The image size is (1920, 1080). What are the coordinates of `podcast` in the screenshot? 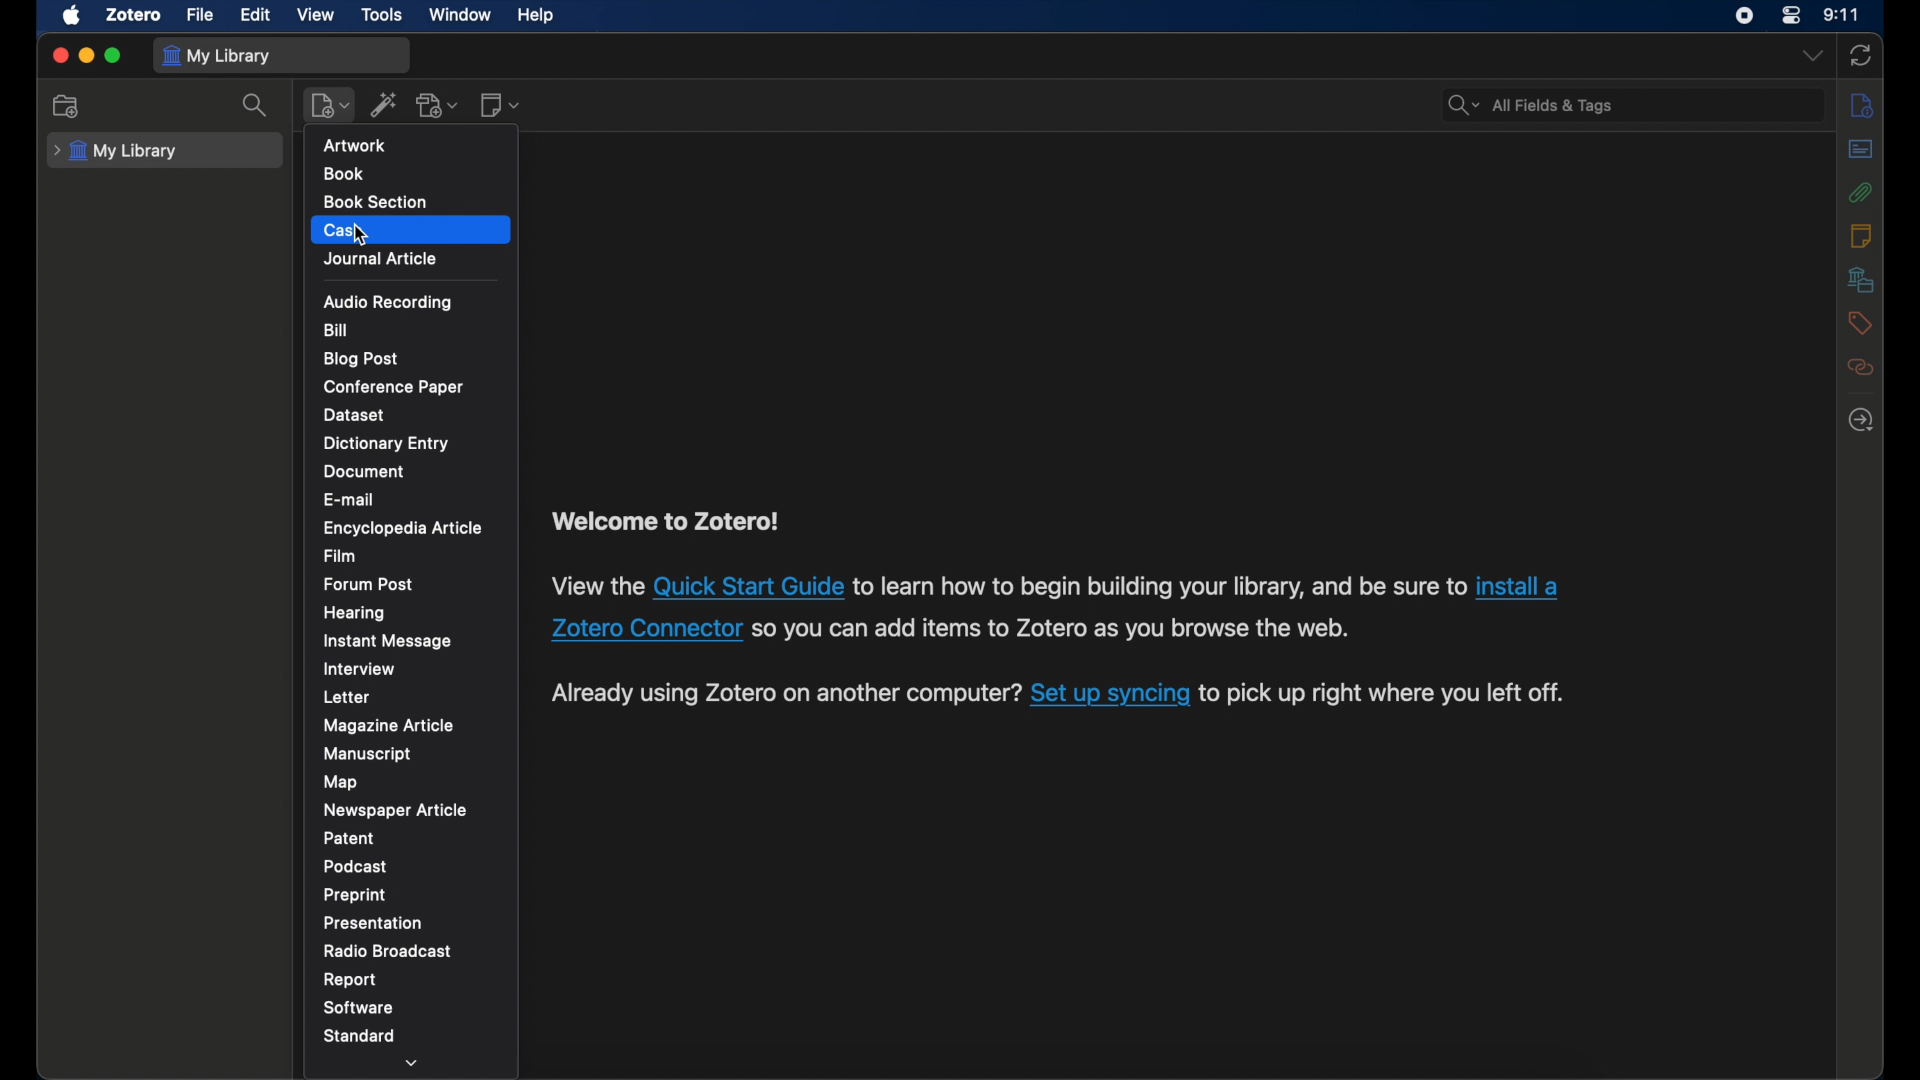 It's located at (356, 867).